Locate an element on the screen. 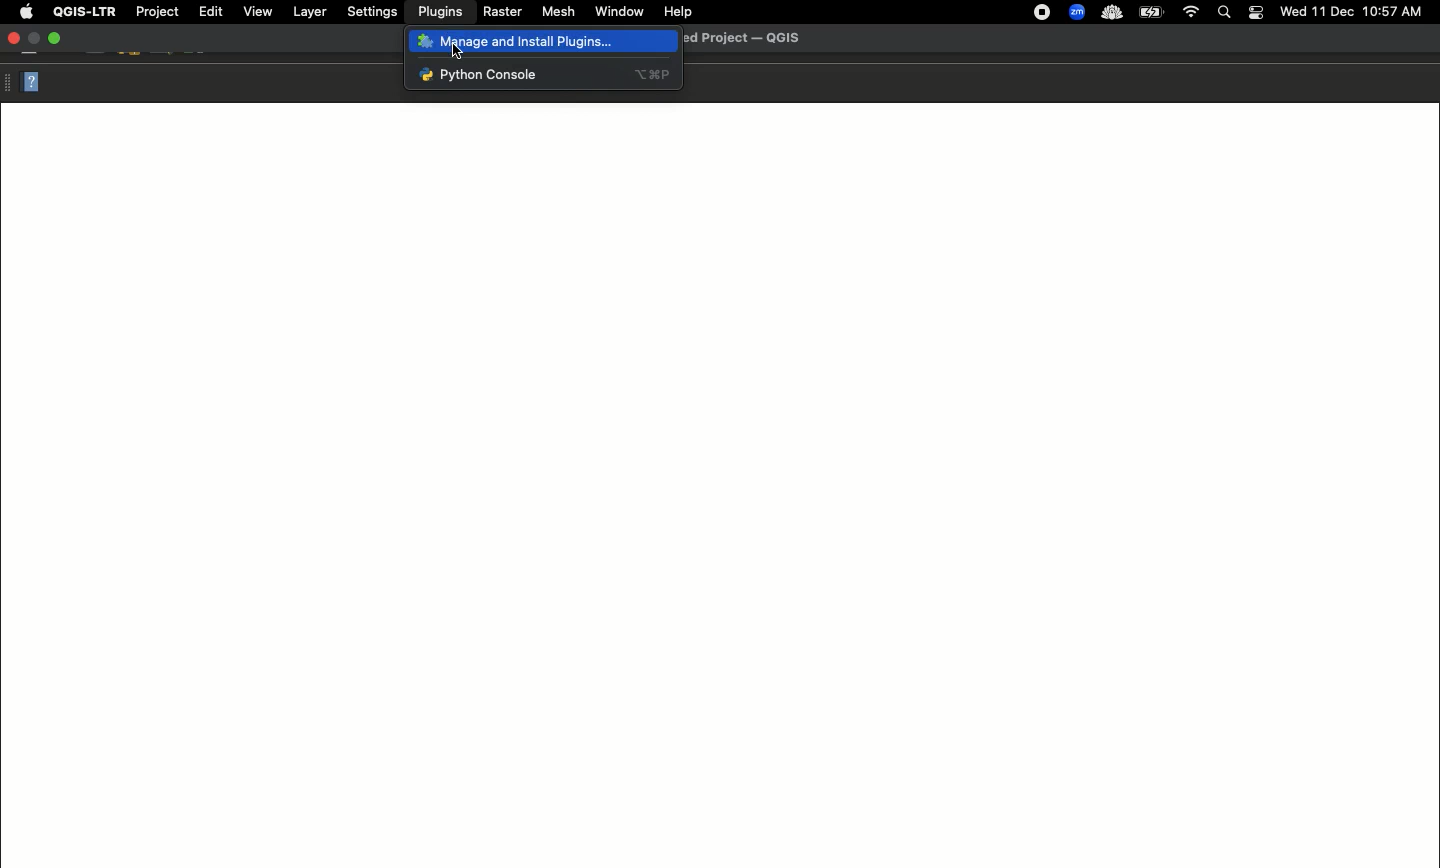 This screenshot has width=1440, height=868. cursor is located at coordinates (462, 49).